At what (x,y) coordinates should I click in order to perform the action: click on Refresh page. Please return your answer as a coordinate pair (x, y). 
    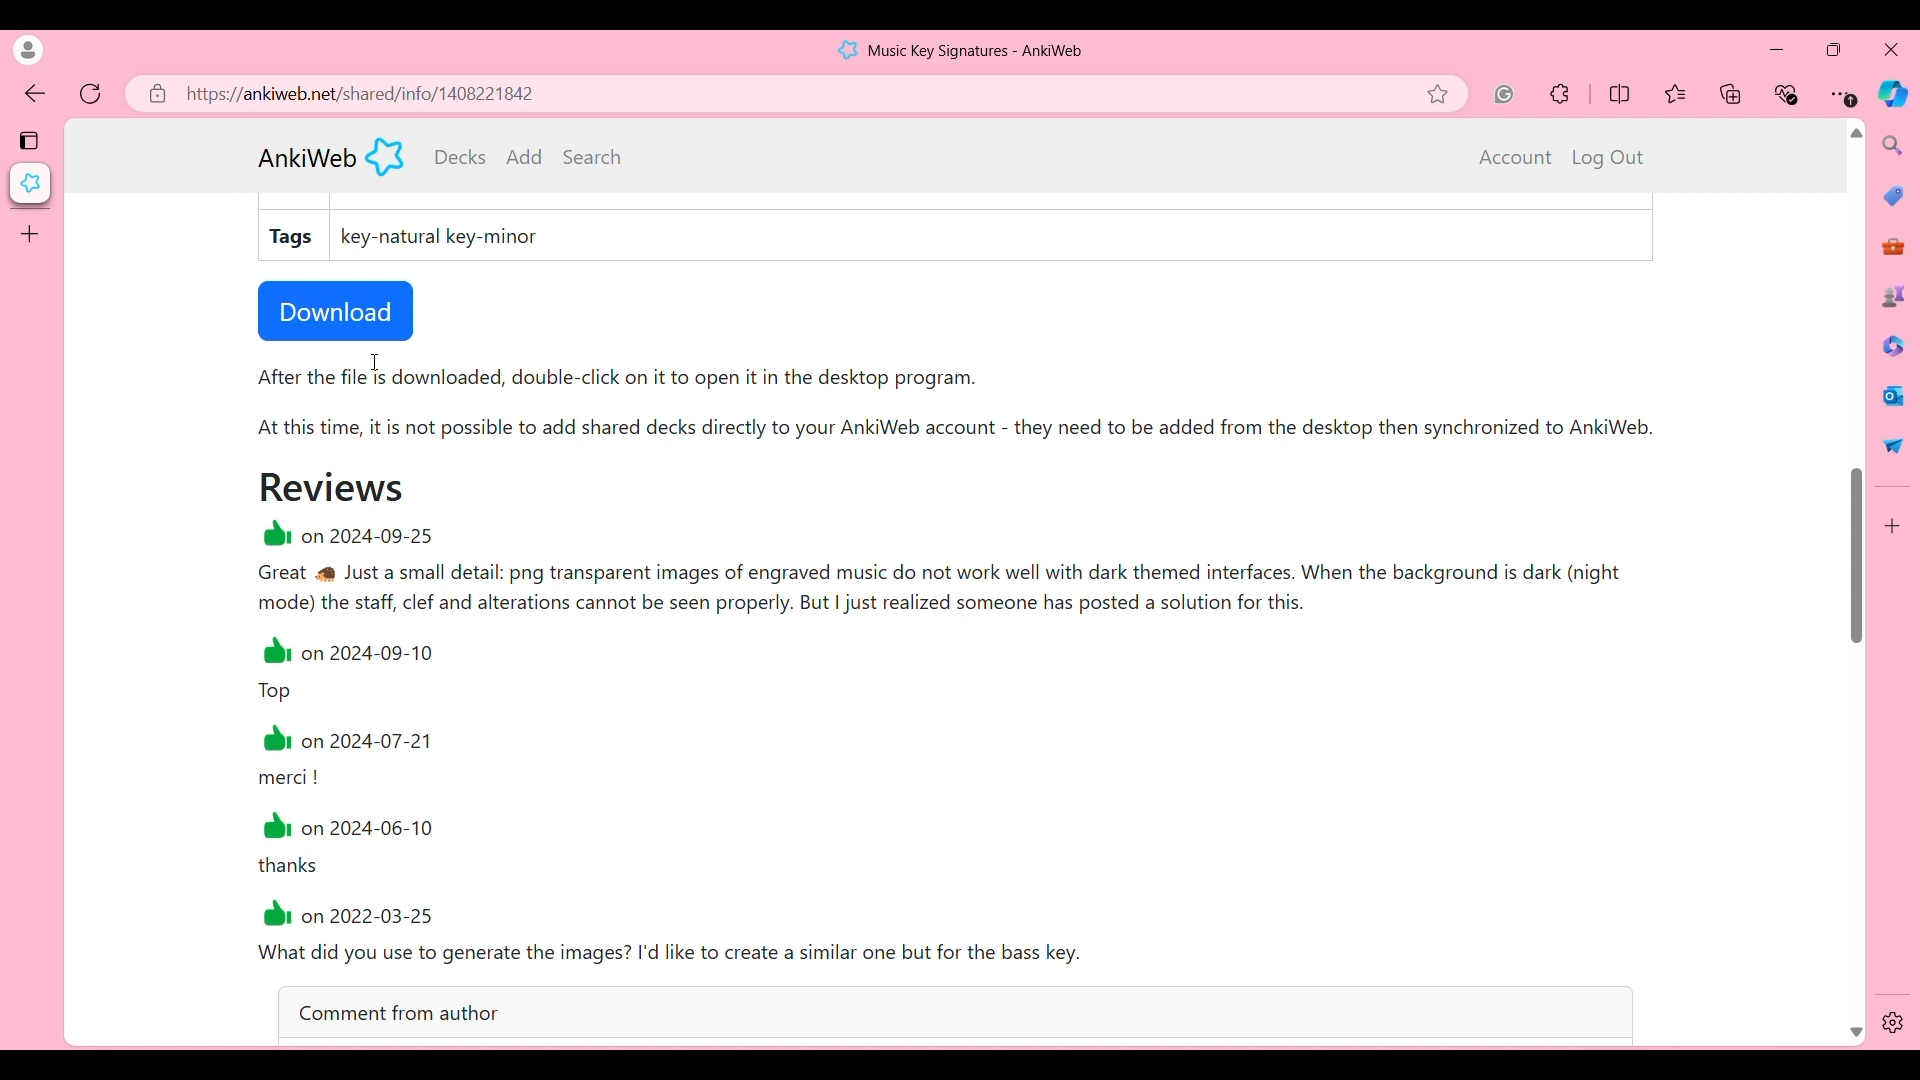
    Looking at the image, I should click on (91, 94).